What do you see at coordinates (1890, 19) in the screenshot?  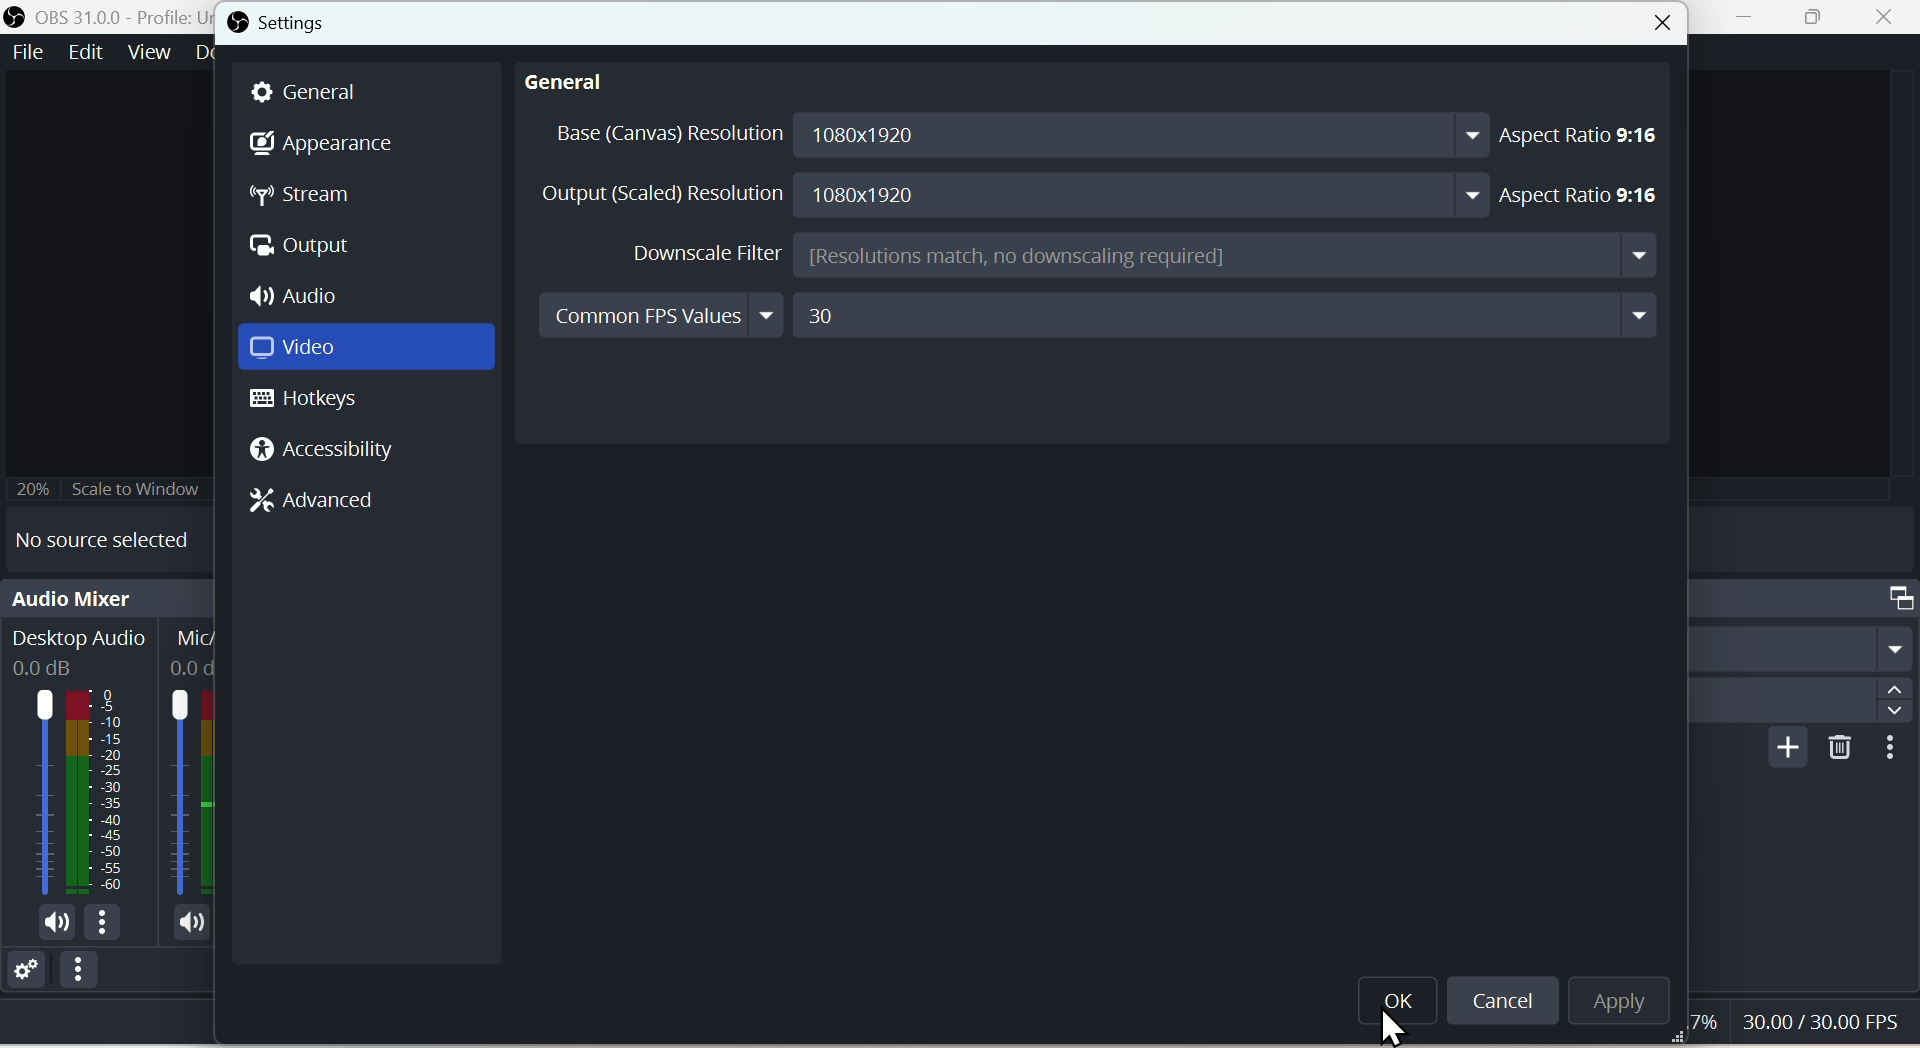 I see `close` at bounding box center [1890, 19].